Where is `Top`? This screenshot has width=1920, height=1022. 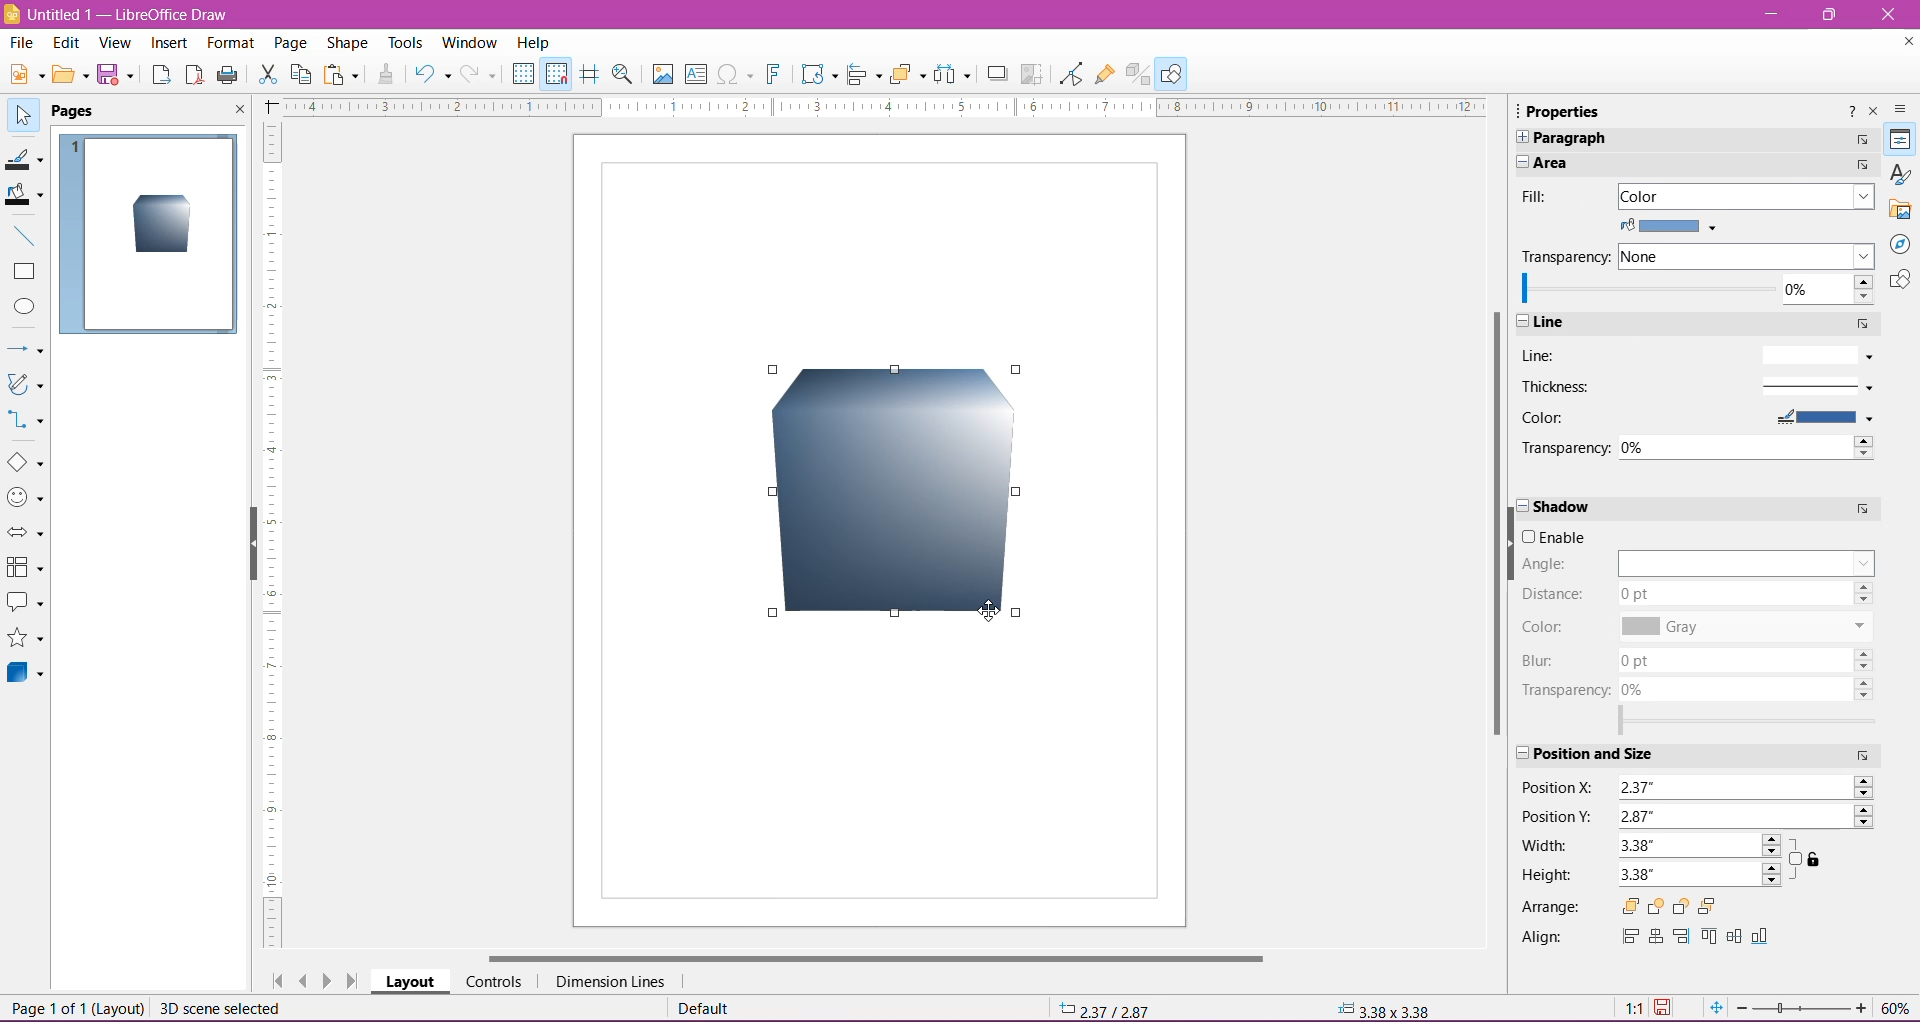 Top is located at coordinates (1708, 939).